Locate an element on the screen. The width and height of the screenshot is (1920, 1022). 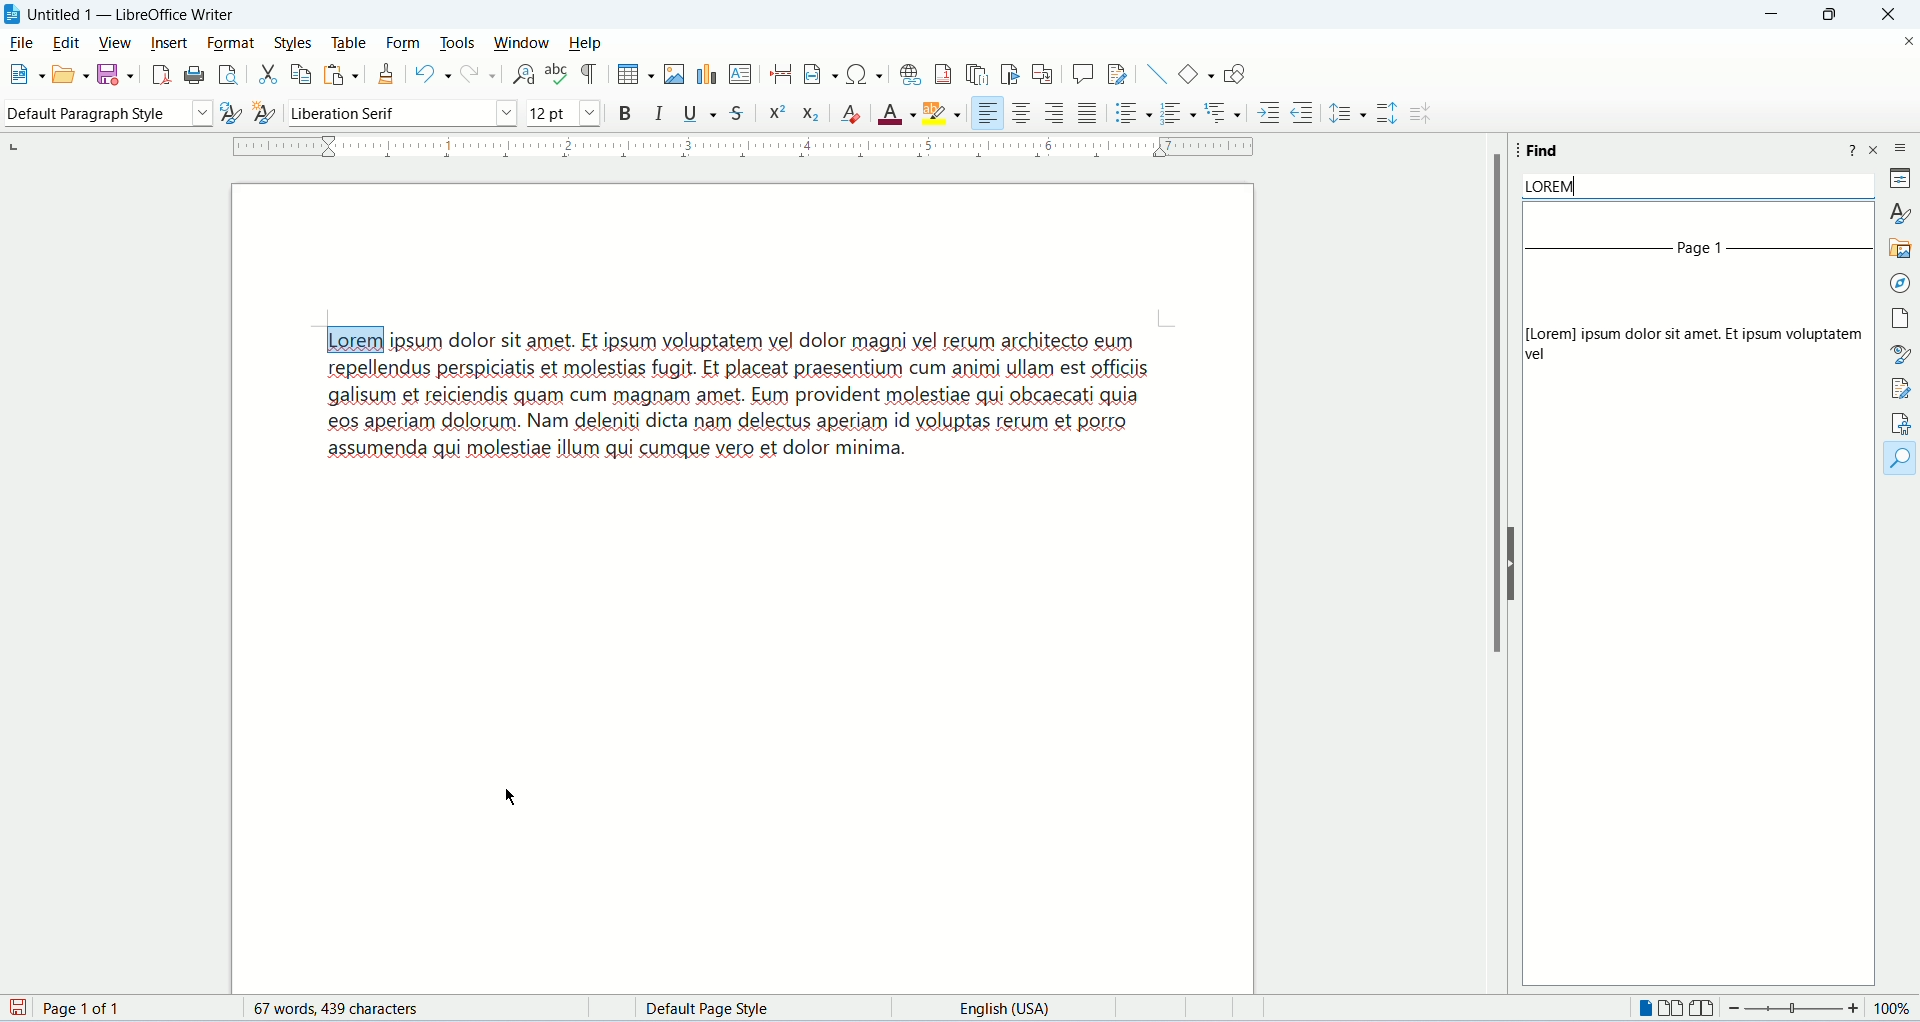
draw function is located at coordinates (1240, 77).